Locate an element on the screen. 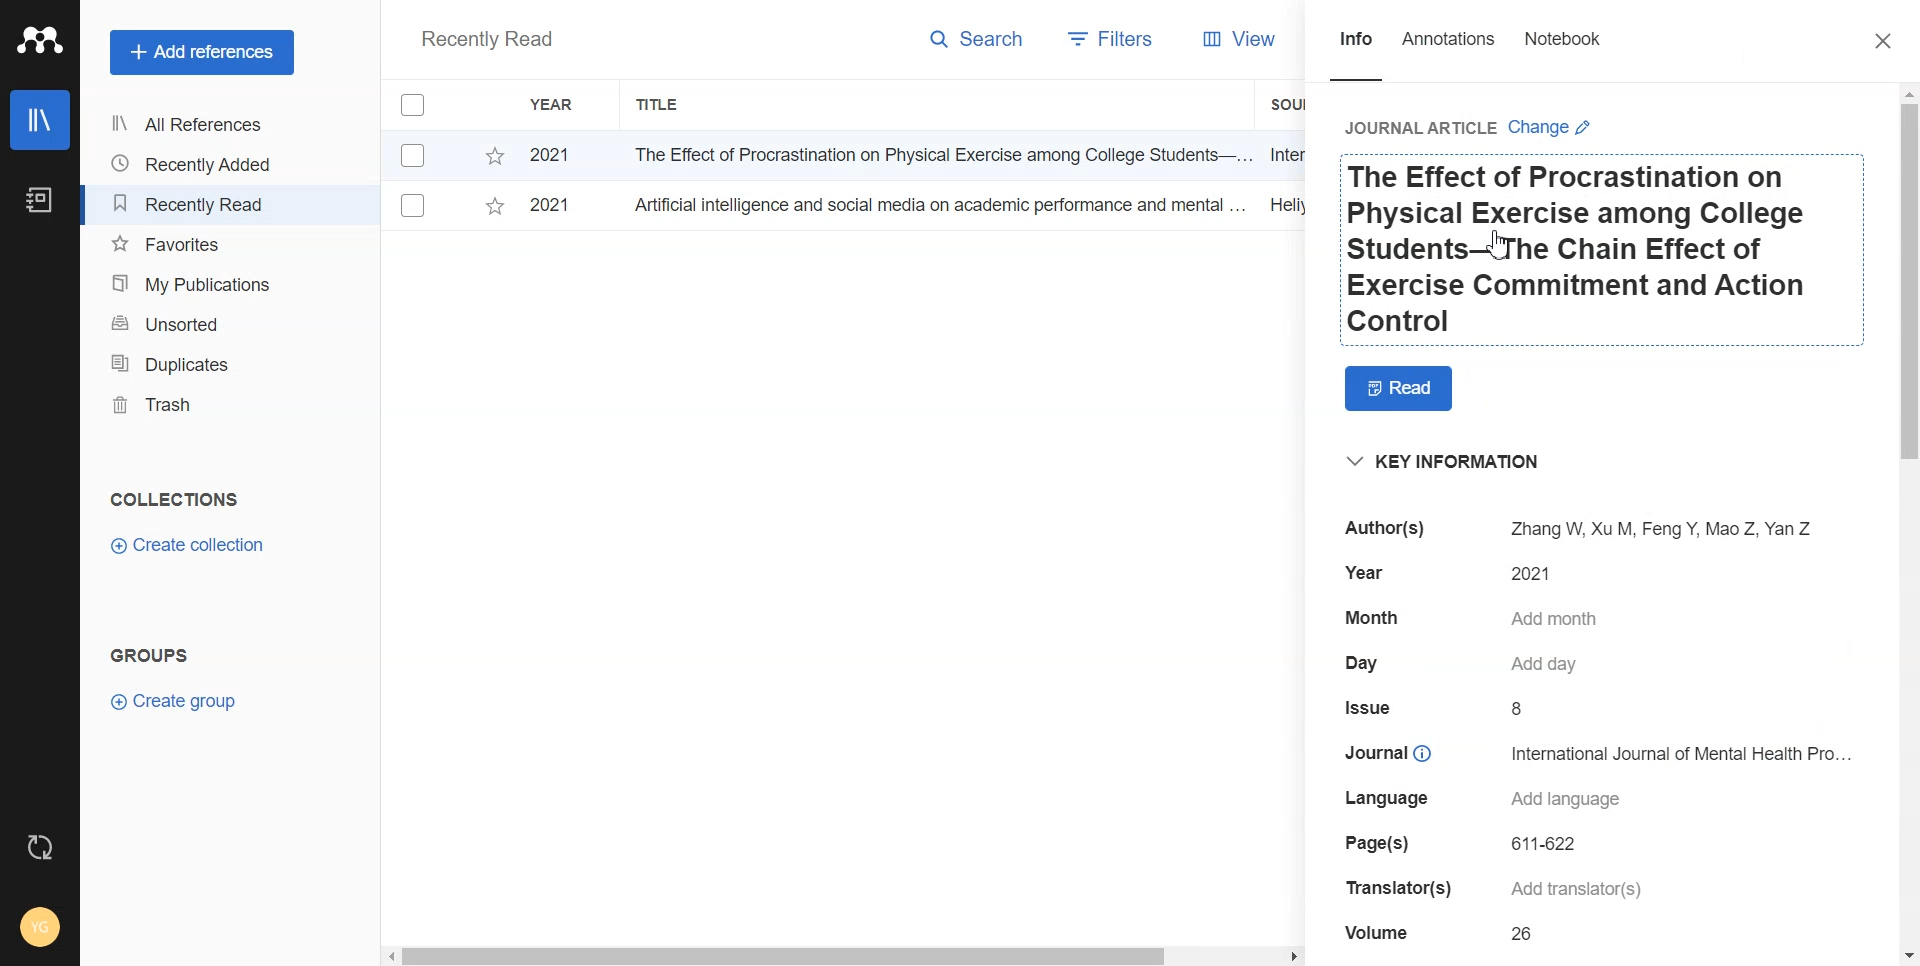 The height and width of the screenshot is (966, 1920). All References is located at coordinates (195, 124).